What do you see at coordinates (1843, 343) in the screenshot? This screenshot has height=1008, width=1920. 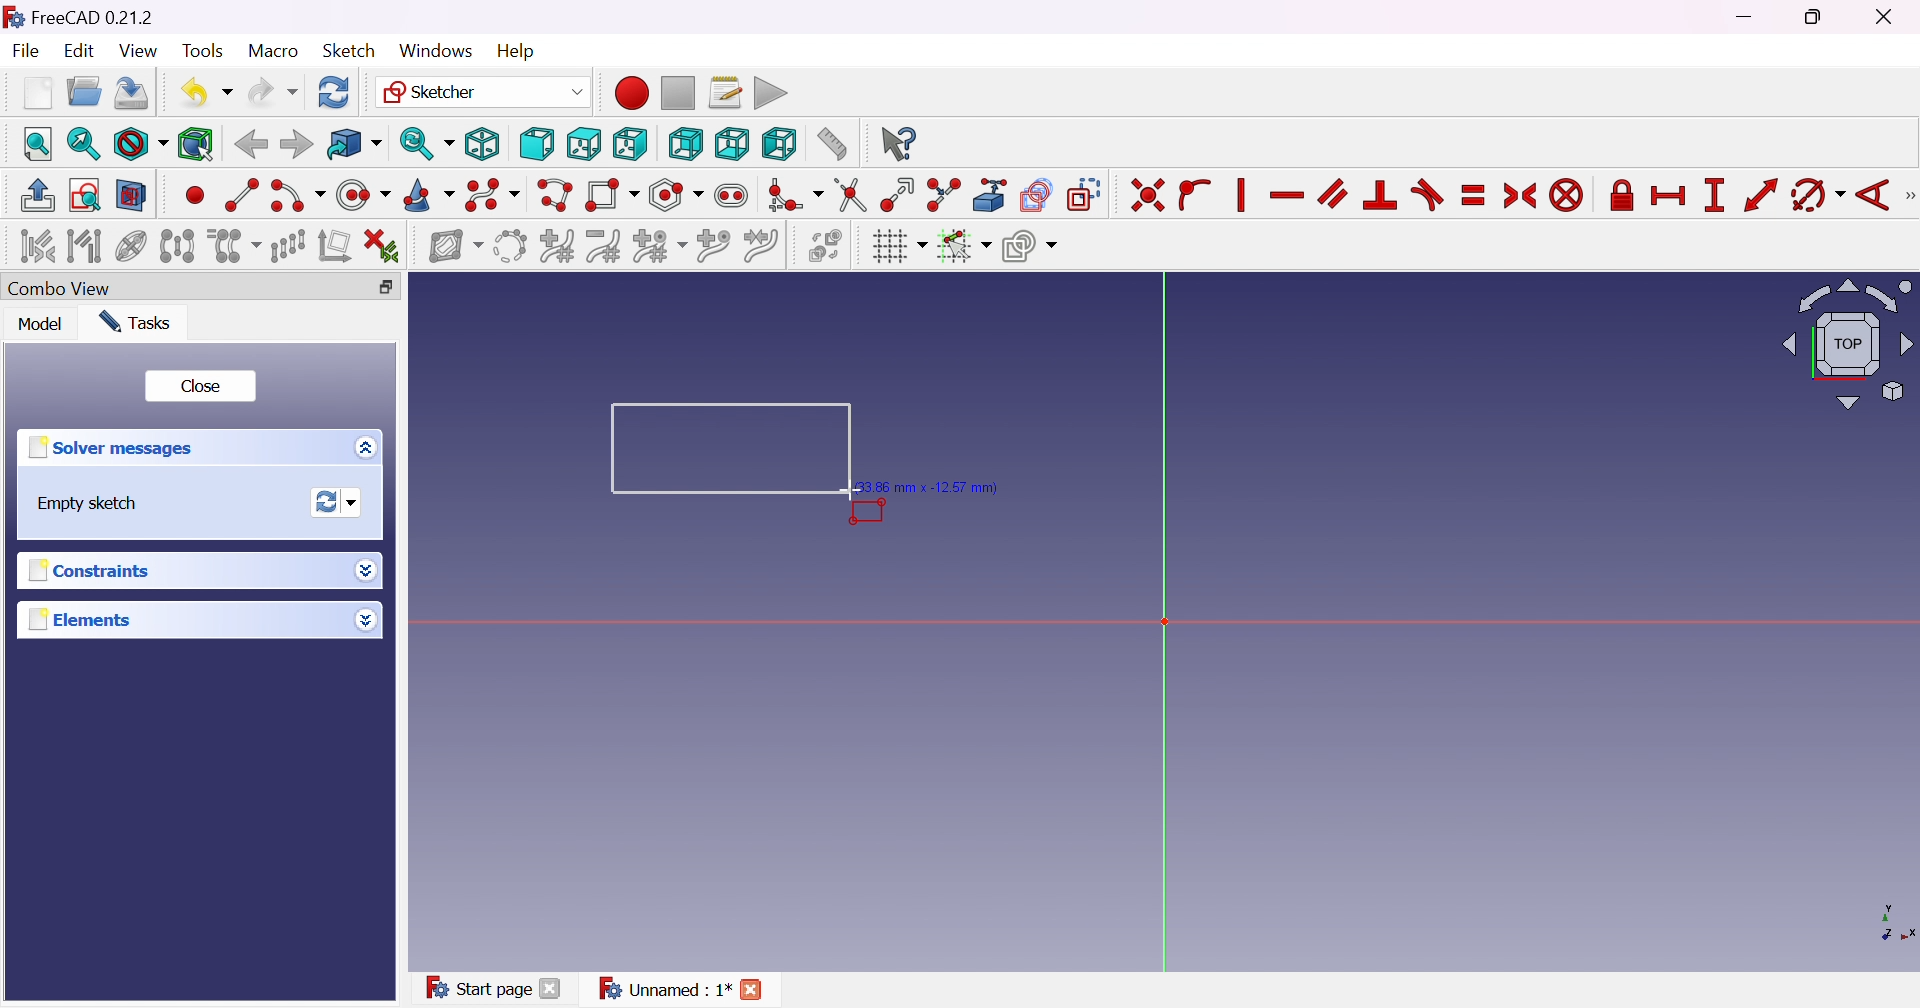 I see `Viewing angle` at bounding box center [1843, 343].